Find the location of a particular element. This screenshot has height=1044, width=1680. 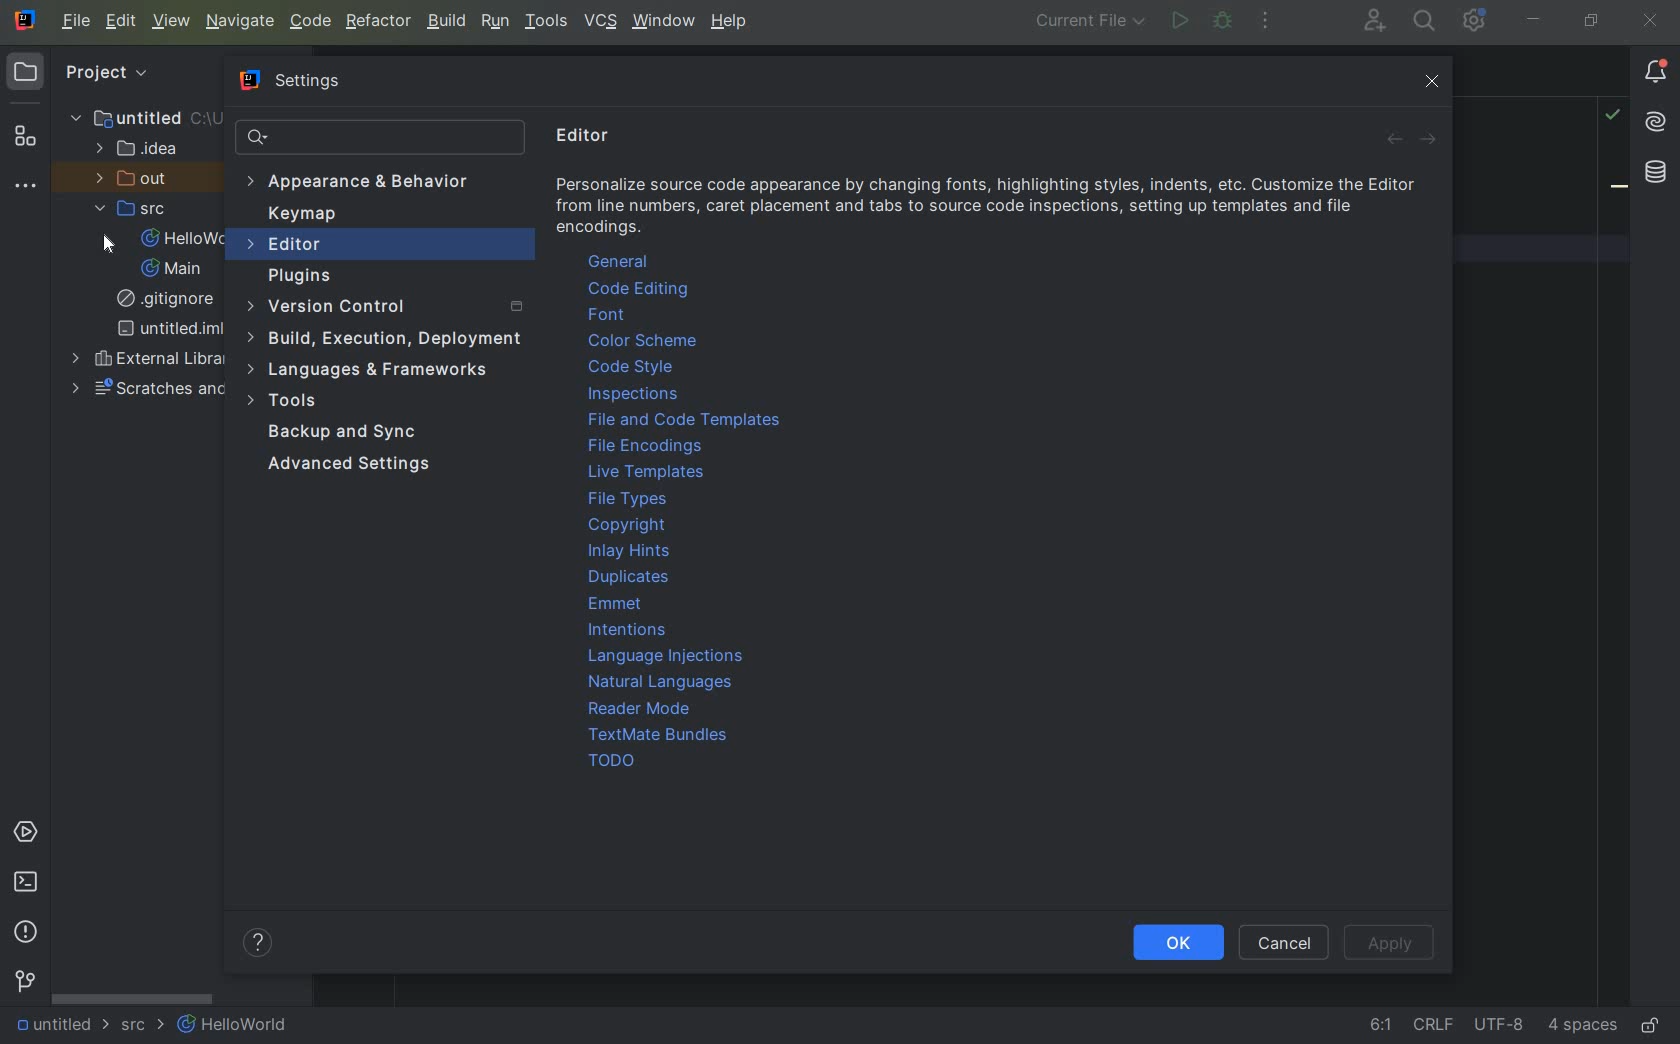

file encoding is located at coordinates (647, 447).